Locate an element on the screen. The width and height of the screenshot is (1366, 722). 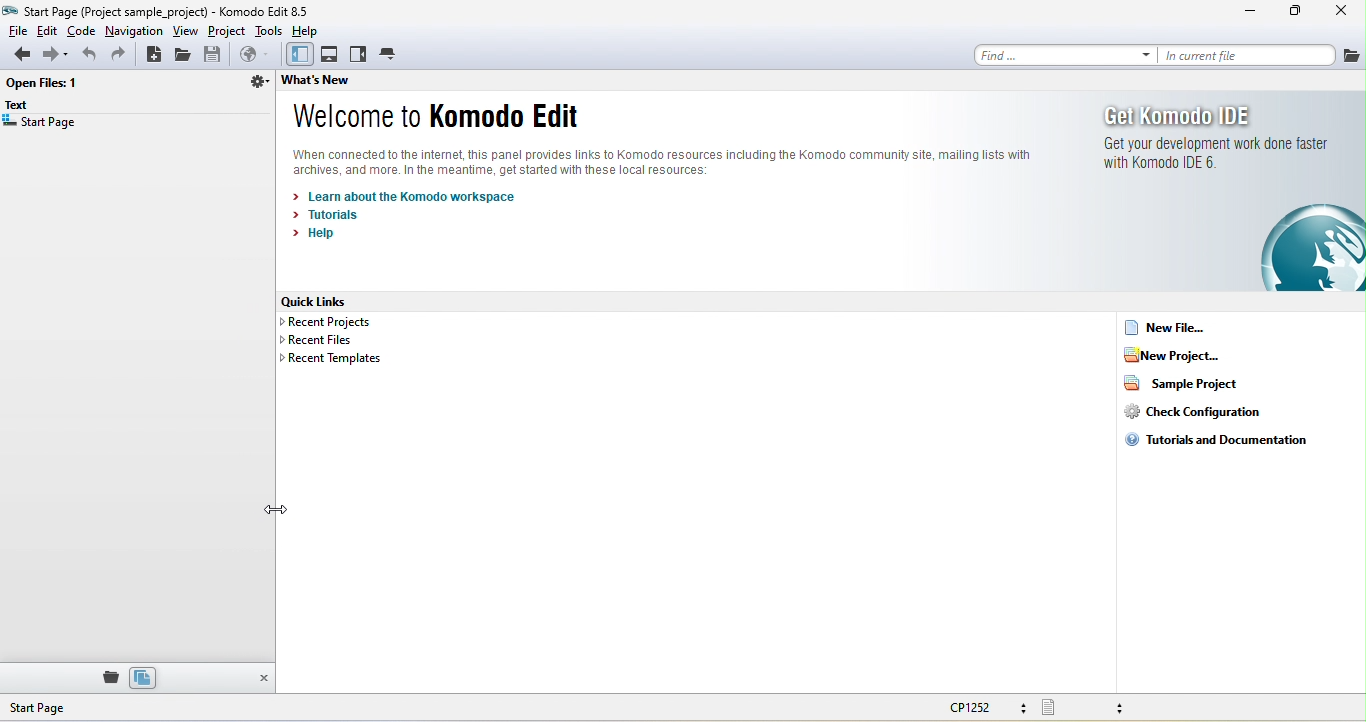
sample project is located at coordinates (1180, 382).